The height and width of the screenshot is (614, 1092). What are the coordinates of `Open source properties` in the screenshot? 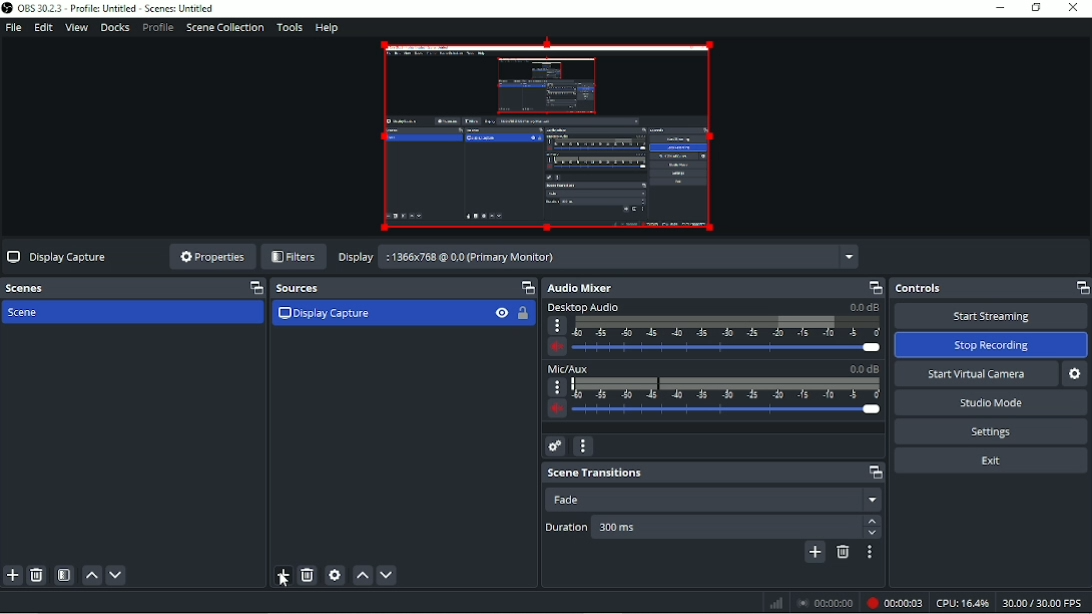 It's located at (334, 575).